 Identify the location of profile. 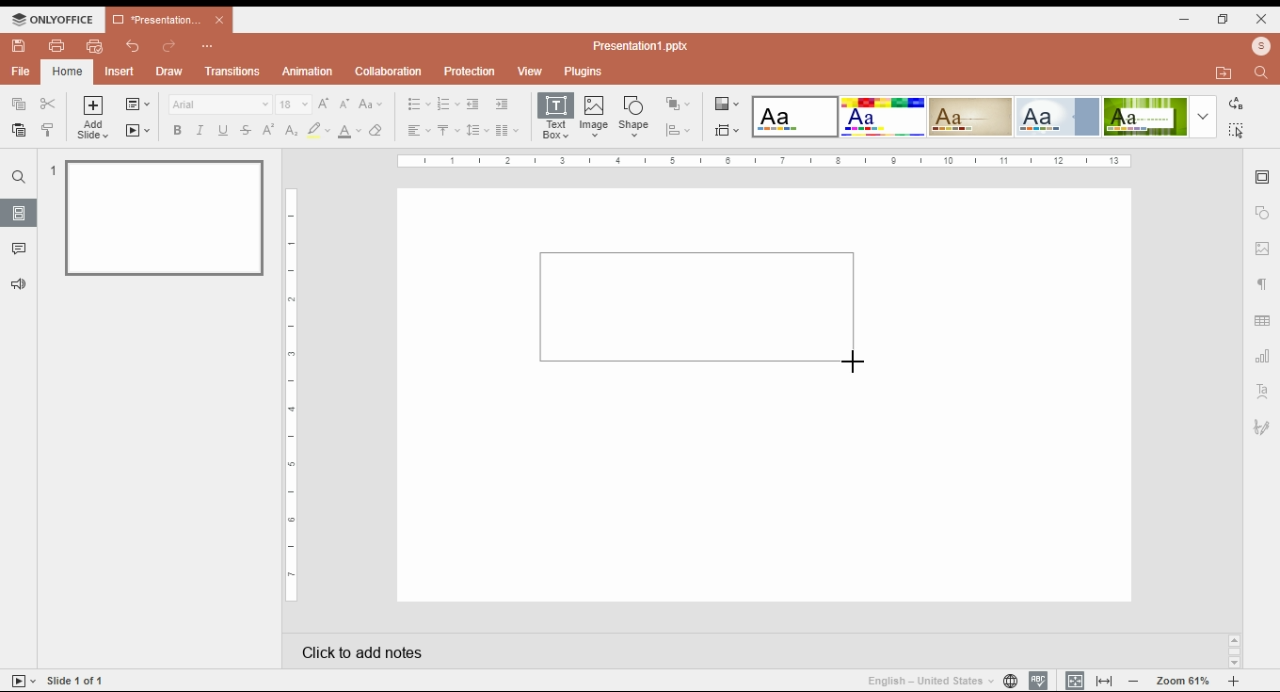
(1260, 46).